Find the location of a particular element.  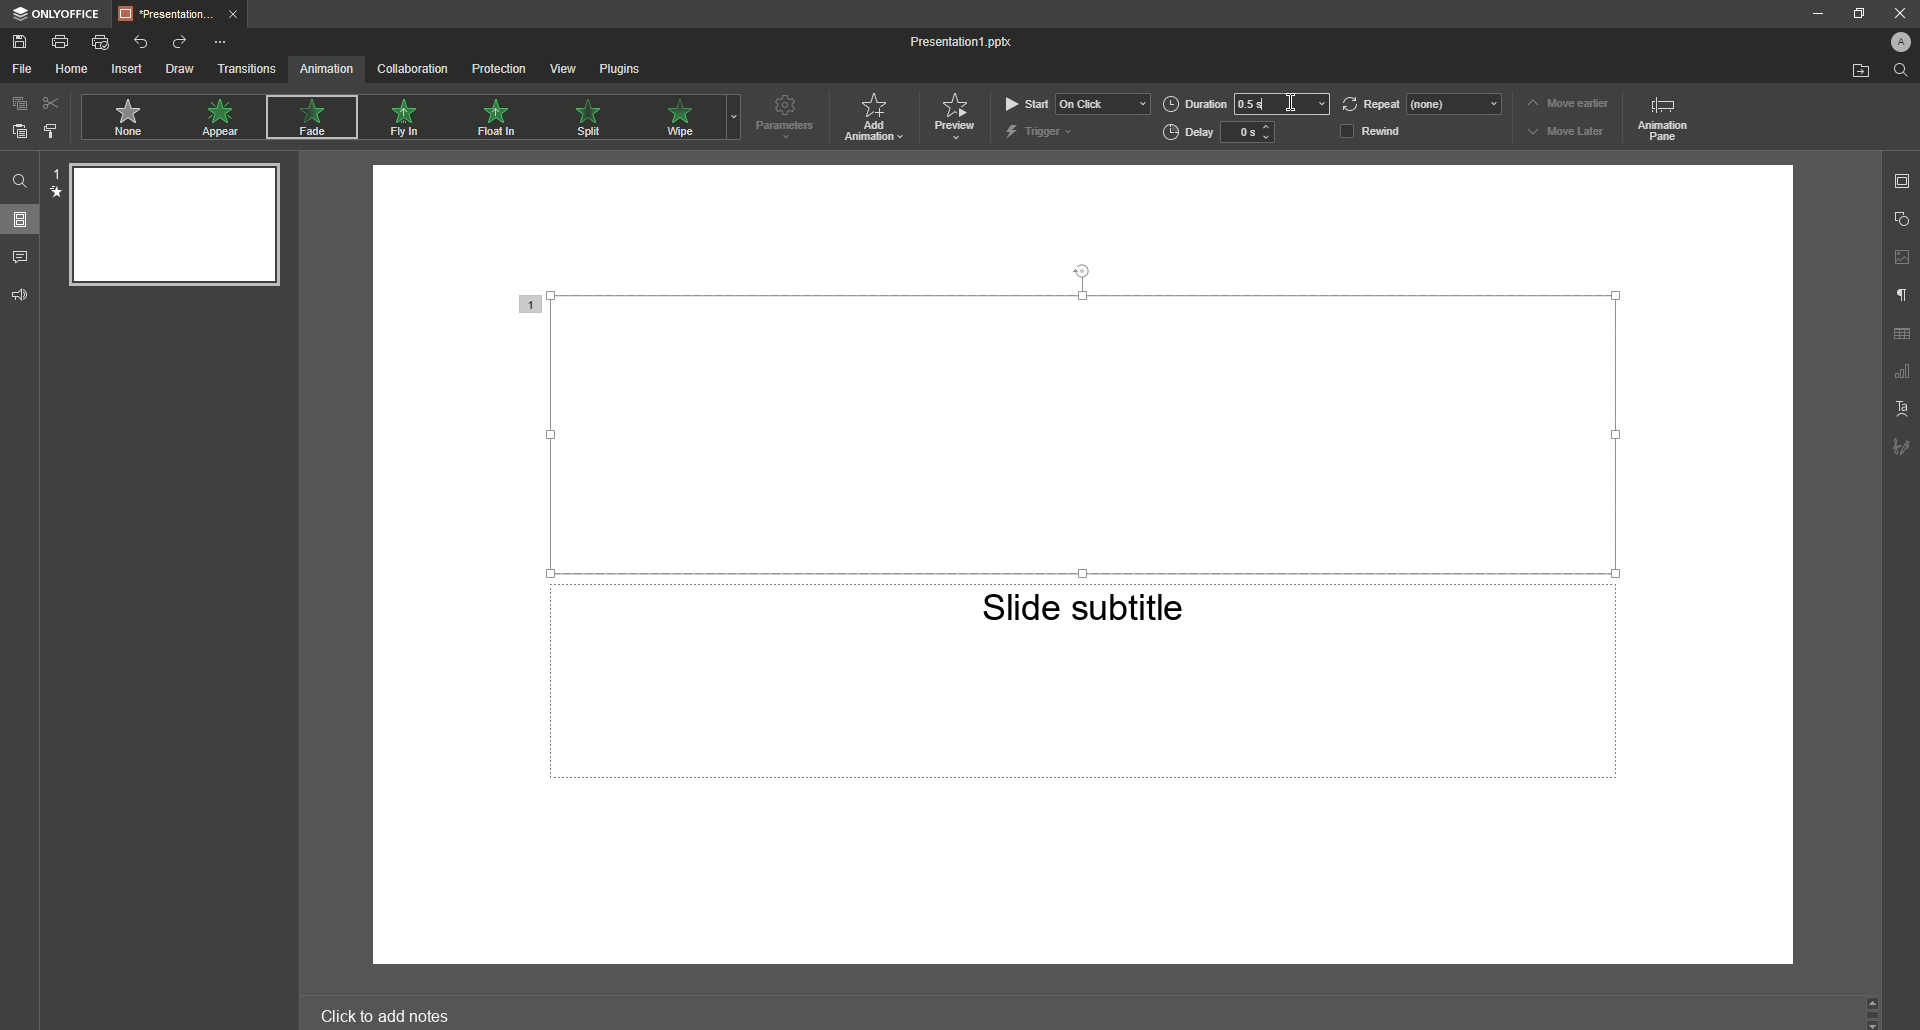

More Options is located at coordinates (221, 43).